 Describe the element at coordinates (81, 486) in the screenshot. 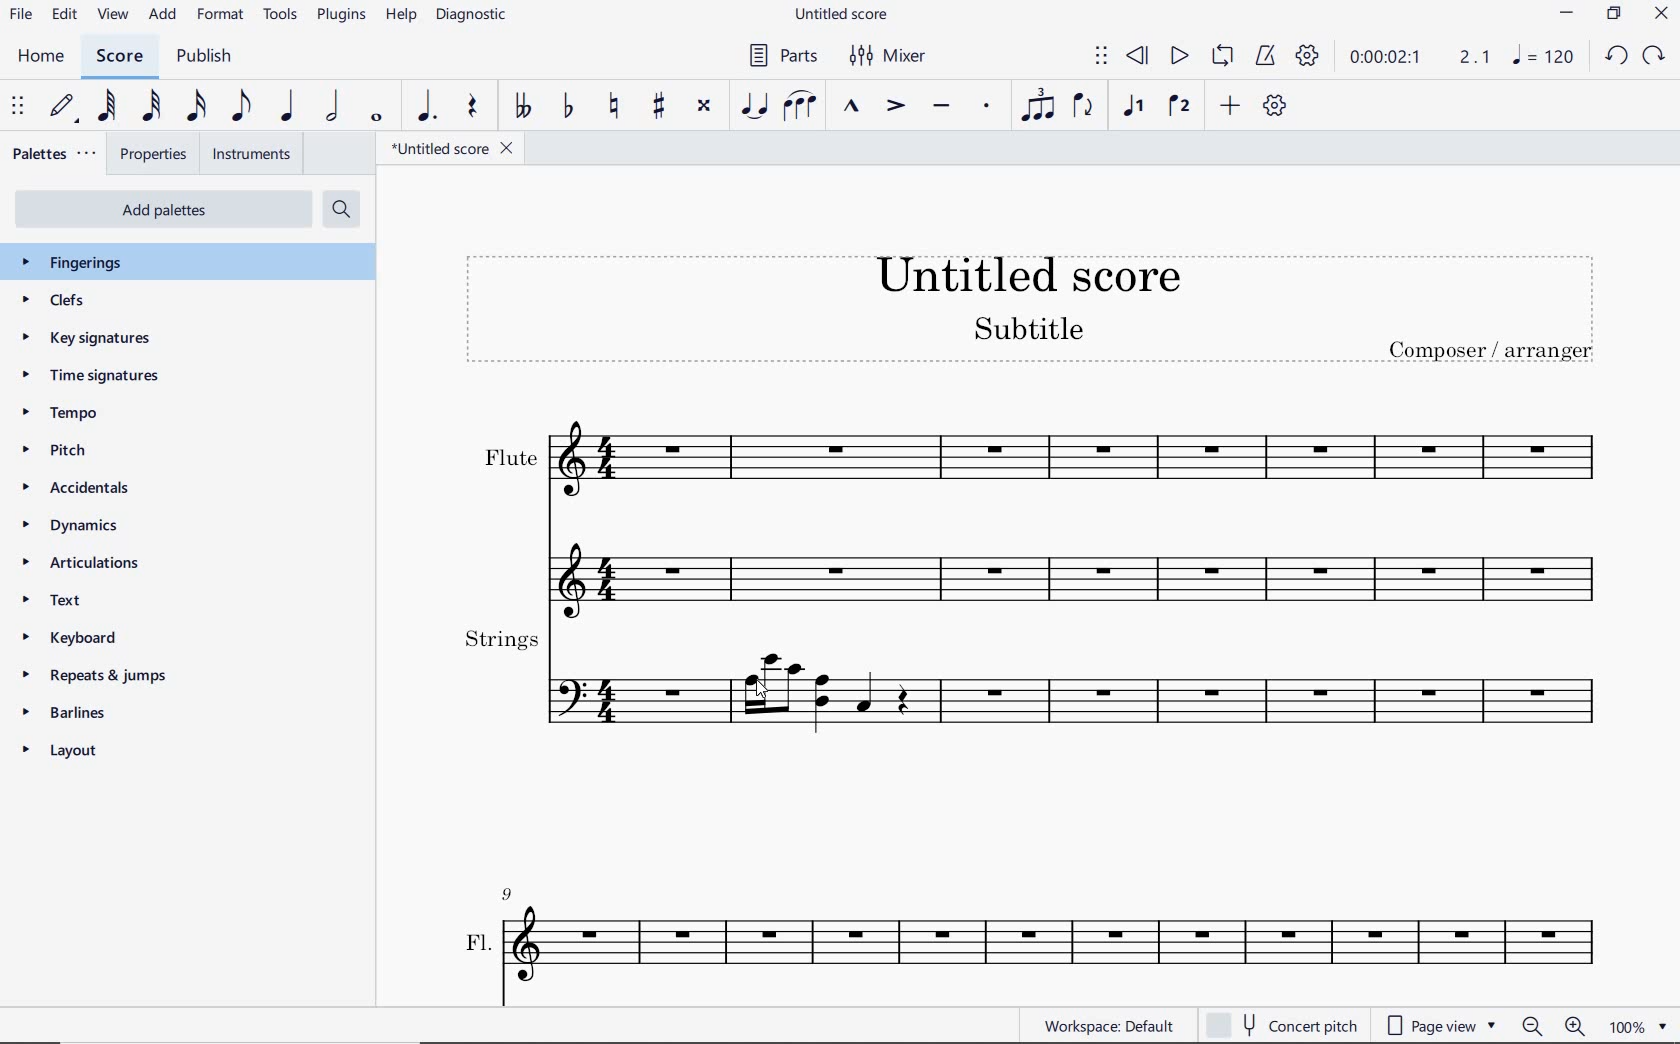

I see `accidentals` at that location.